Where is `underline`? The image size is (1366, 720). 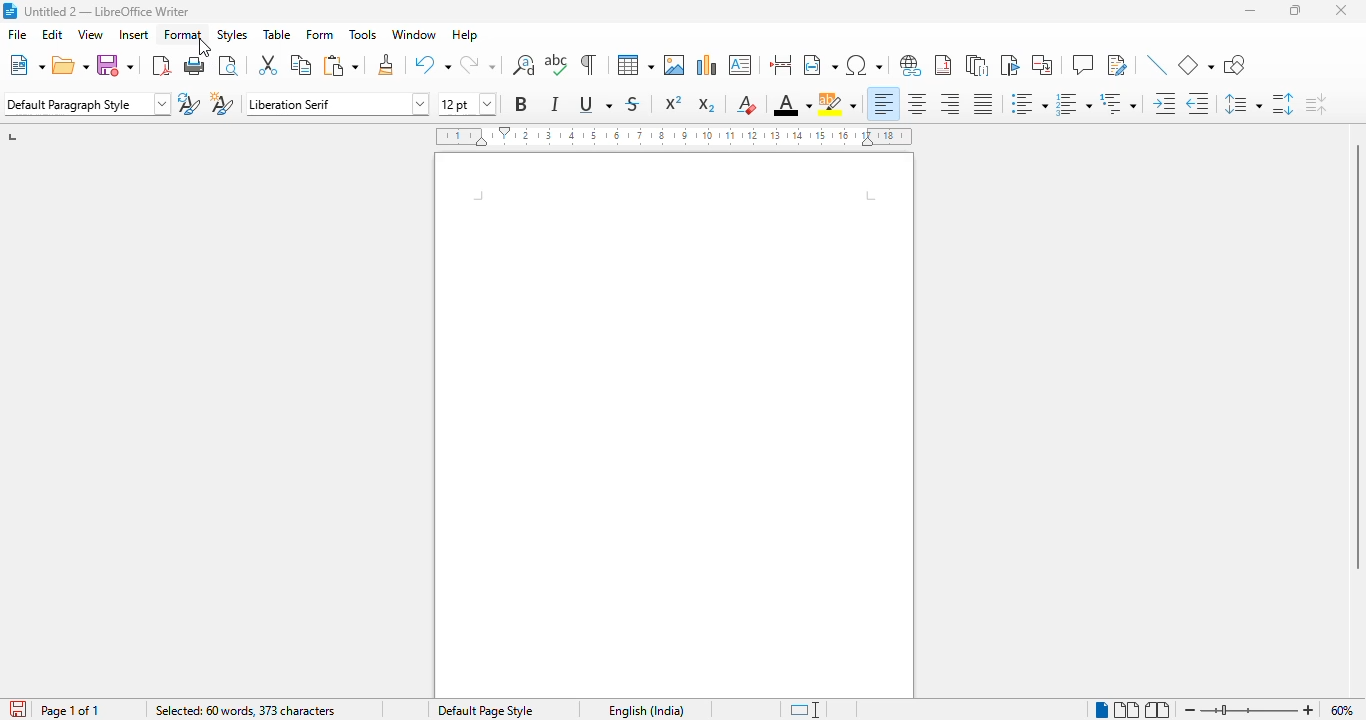 underline is located at coordinates (595, 104).